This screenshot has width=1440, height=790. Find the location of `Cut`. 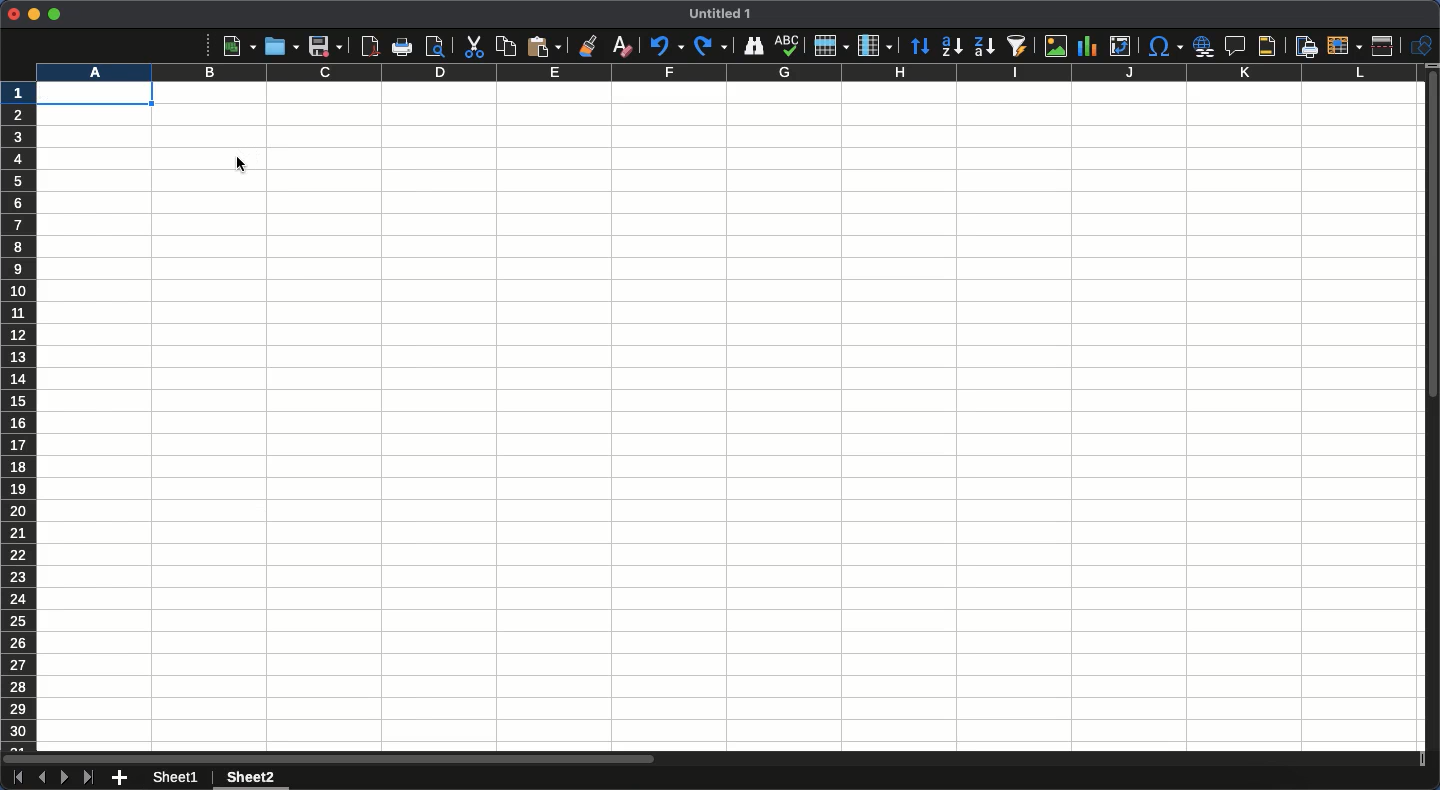

Cut is located at coordinates (472, 47).